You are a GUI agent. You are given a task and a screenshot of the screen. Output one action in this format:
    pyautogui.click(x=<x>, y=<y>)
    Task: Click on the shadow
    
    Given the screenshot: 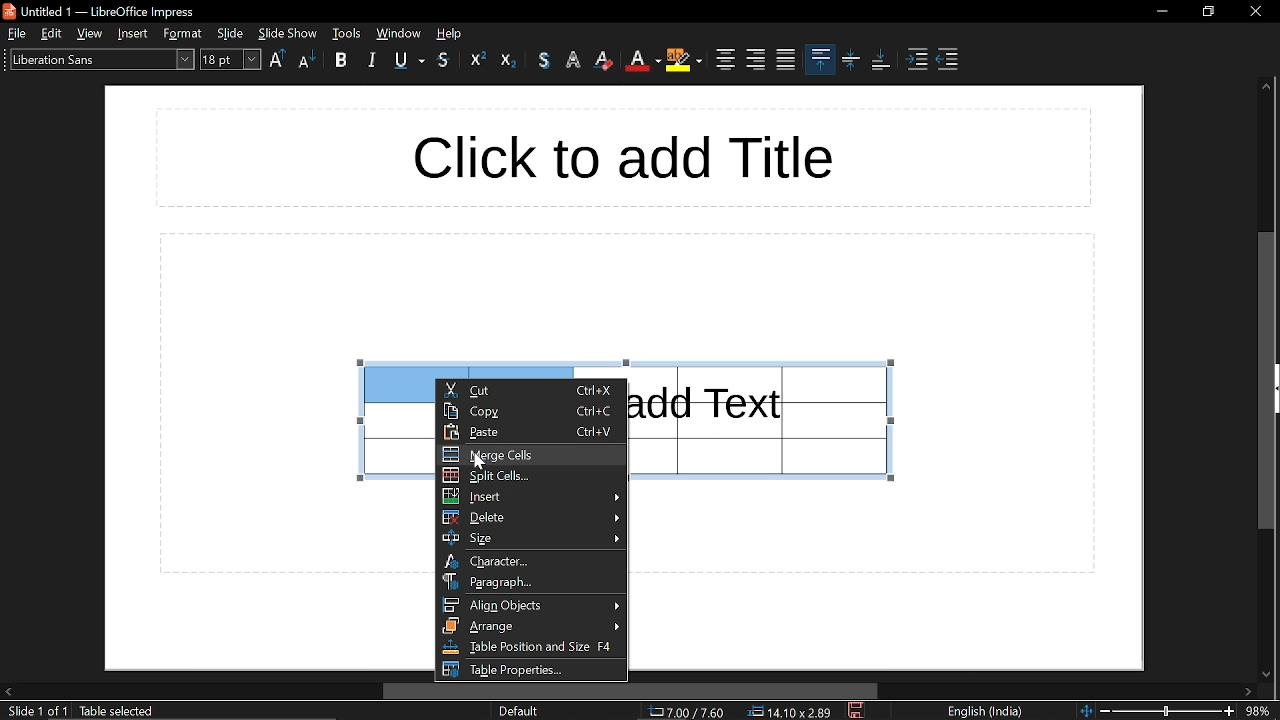 What is the action you would take?
    pyautogui.click(x=544, y=60)
    